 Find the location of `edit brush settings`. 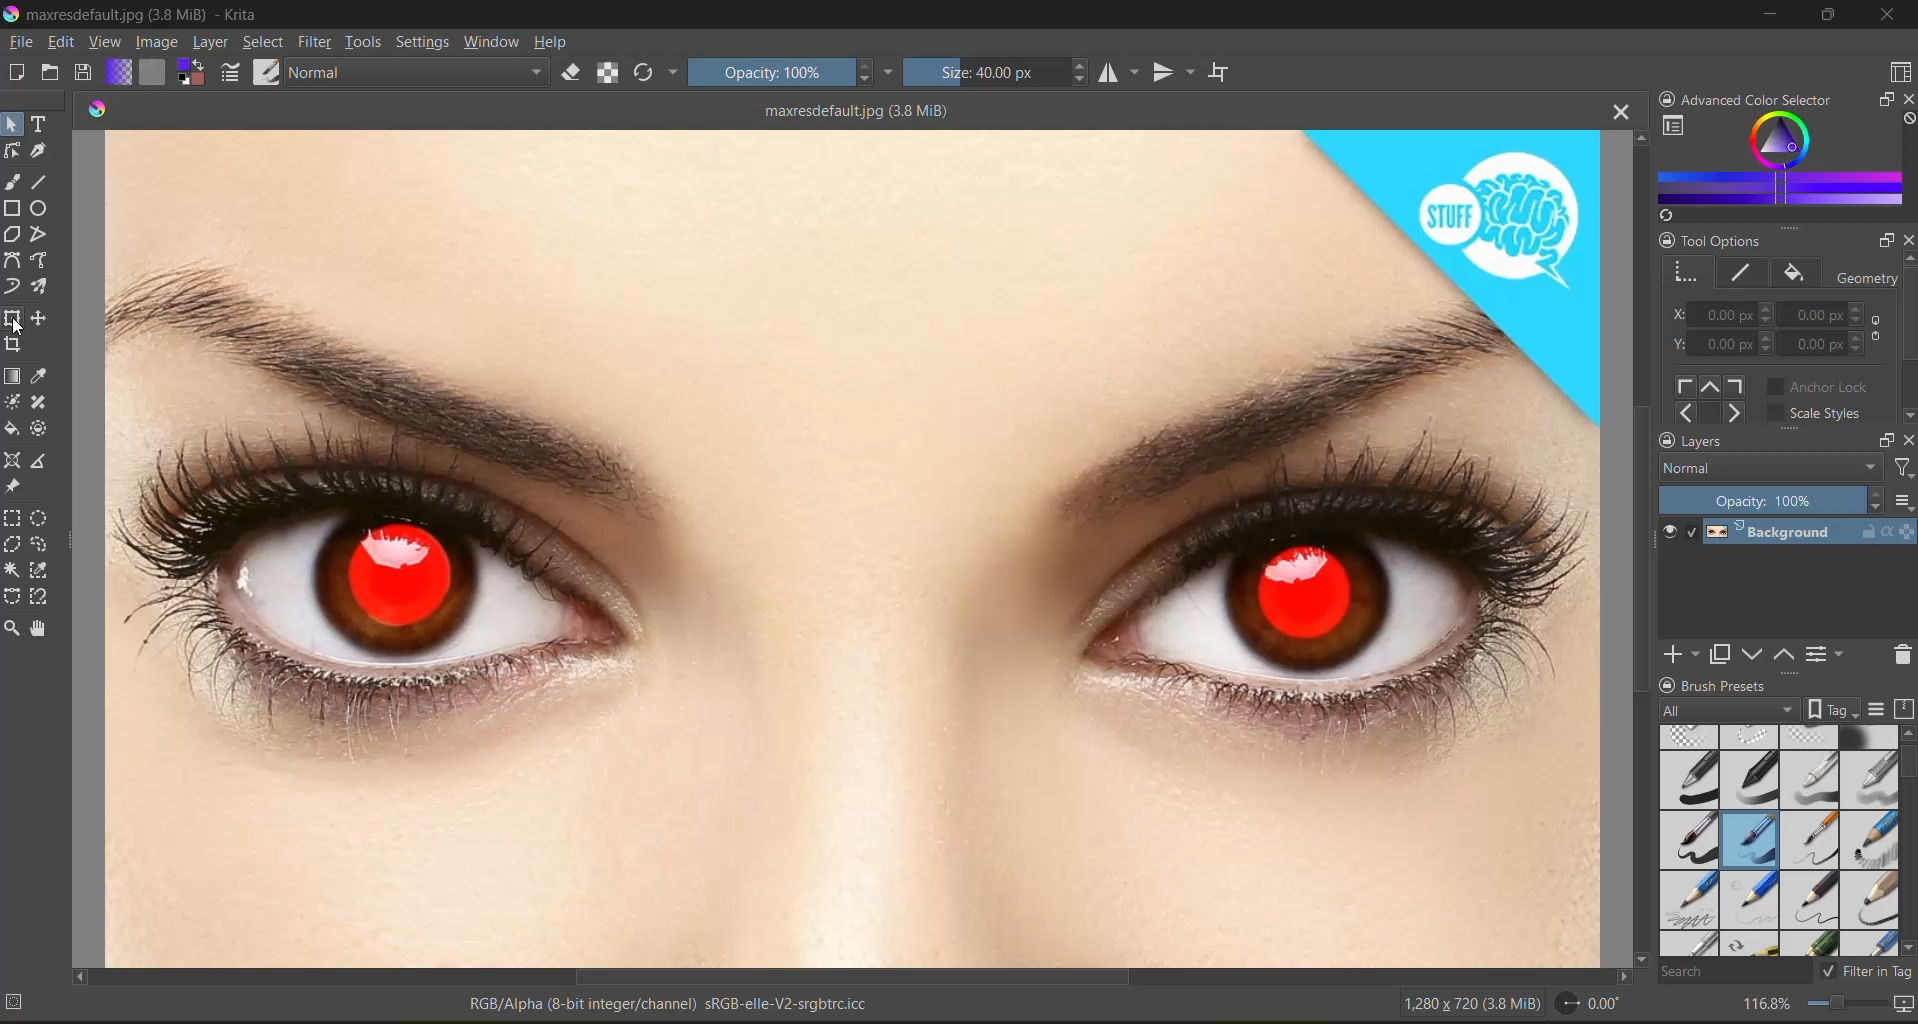

edit brush settings is located at coordinates (235, 75).